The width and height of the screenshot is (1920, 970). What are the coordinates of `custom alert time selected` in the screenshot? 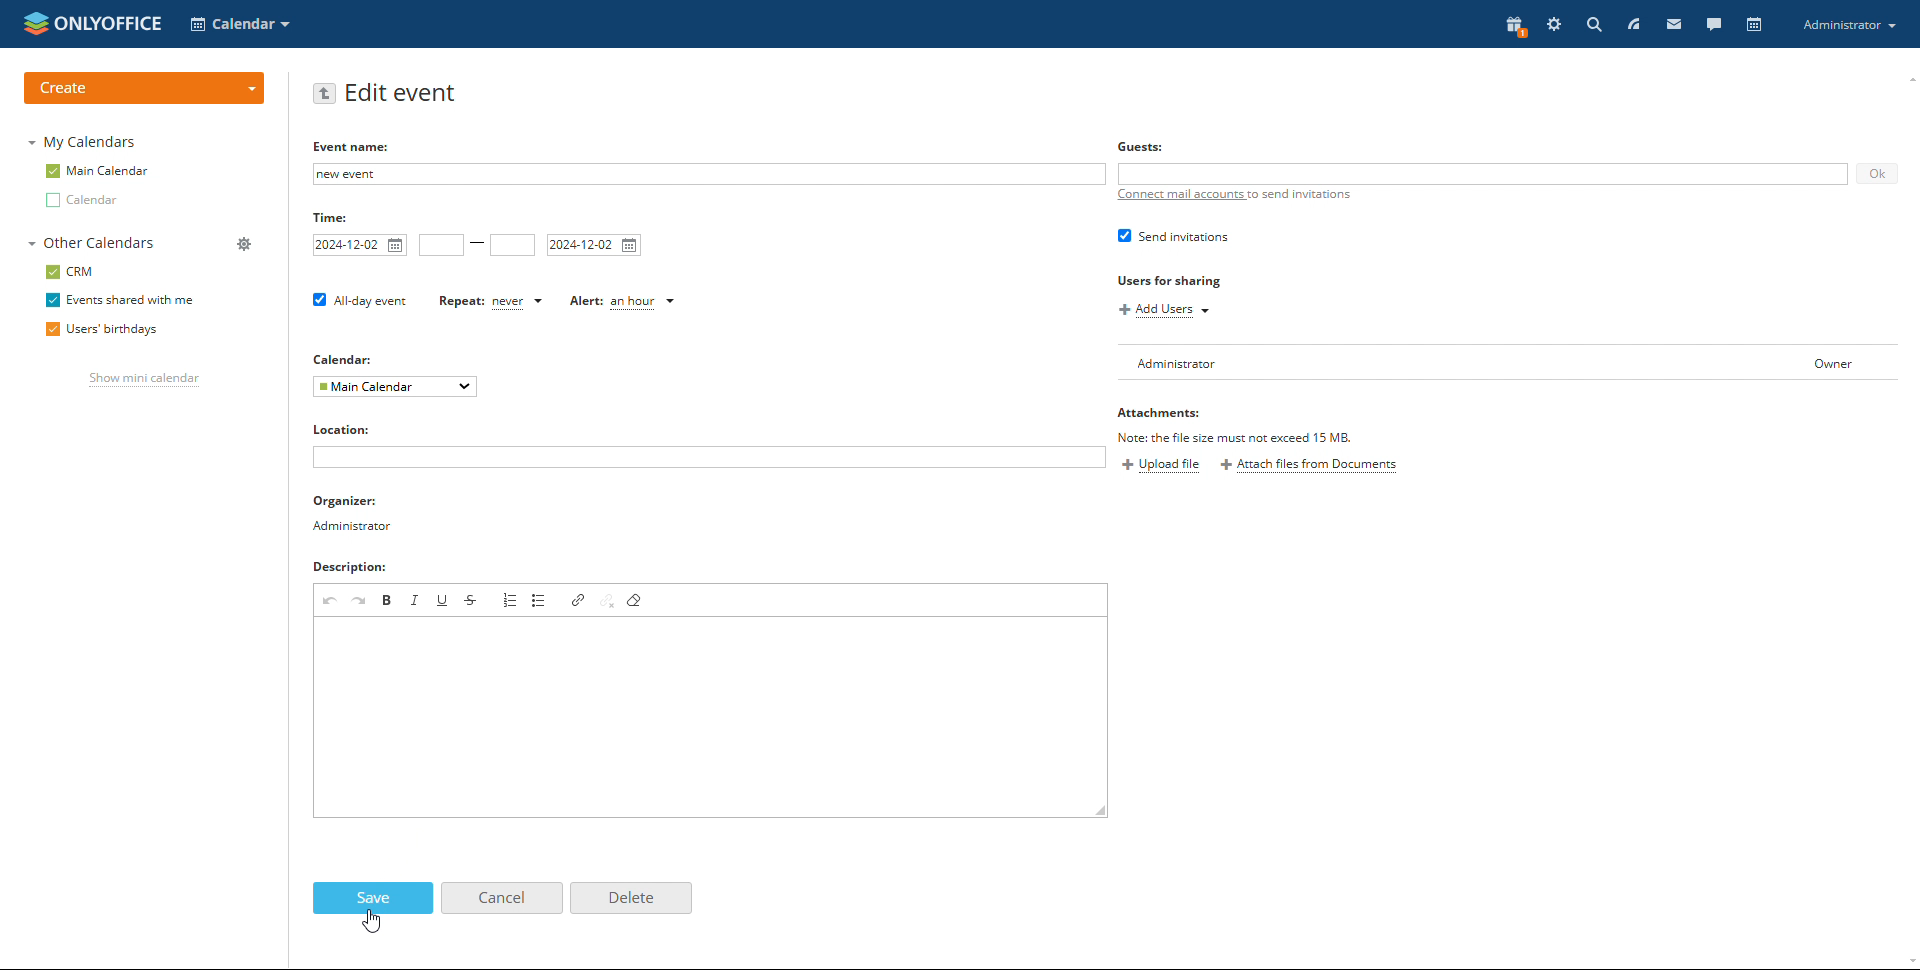 It's located at (624, 303).